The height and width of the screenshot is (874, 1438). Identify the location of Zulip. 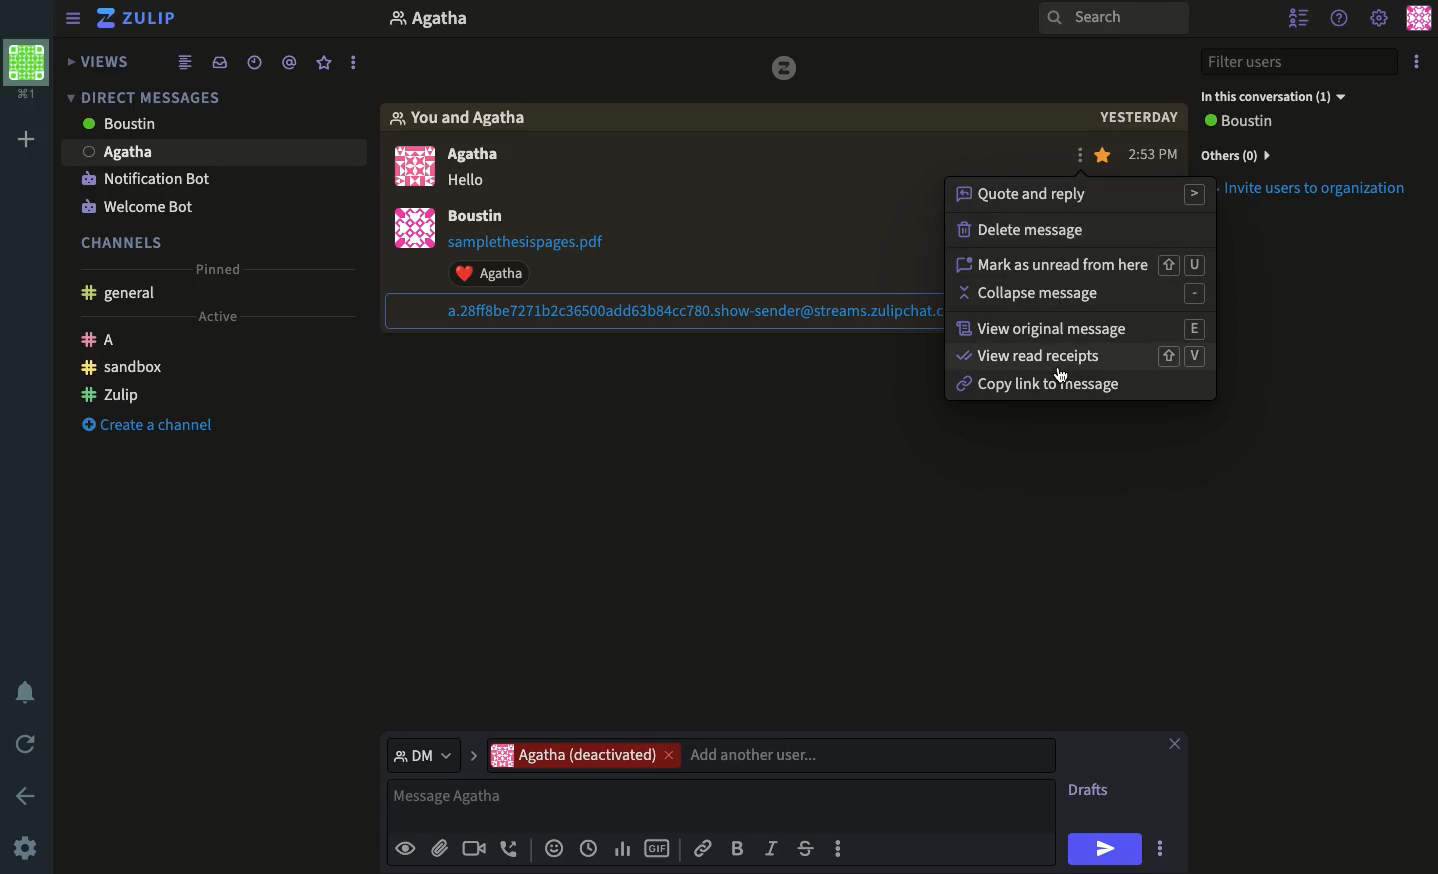
(111, 392).